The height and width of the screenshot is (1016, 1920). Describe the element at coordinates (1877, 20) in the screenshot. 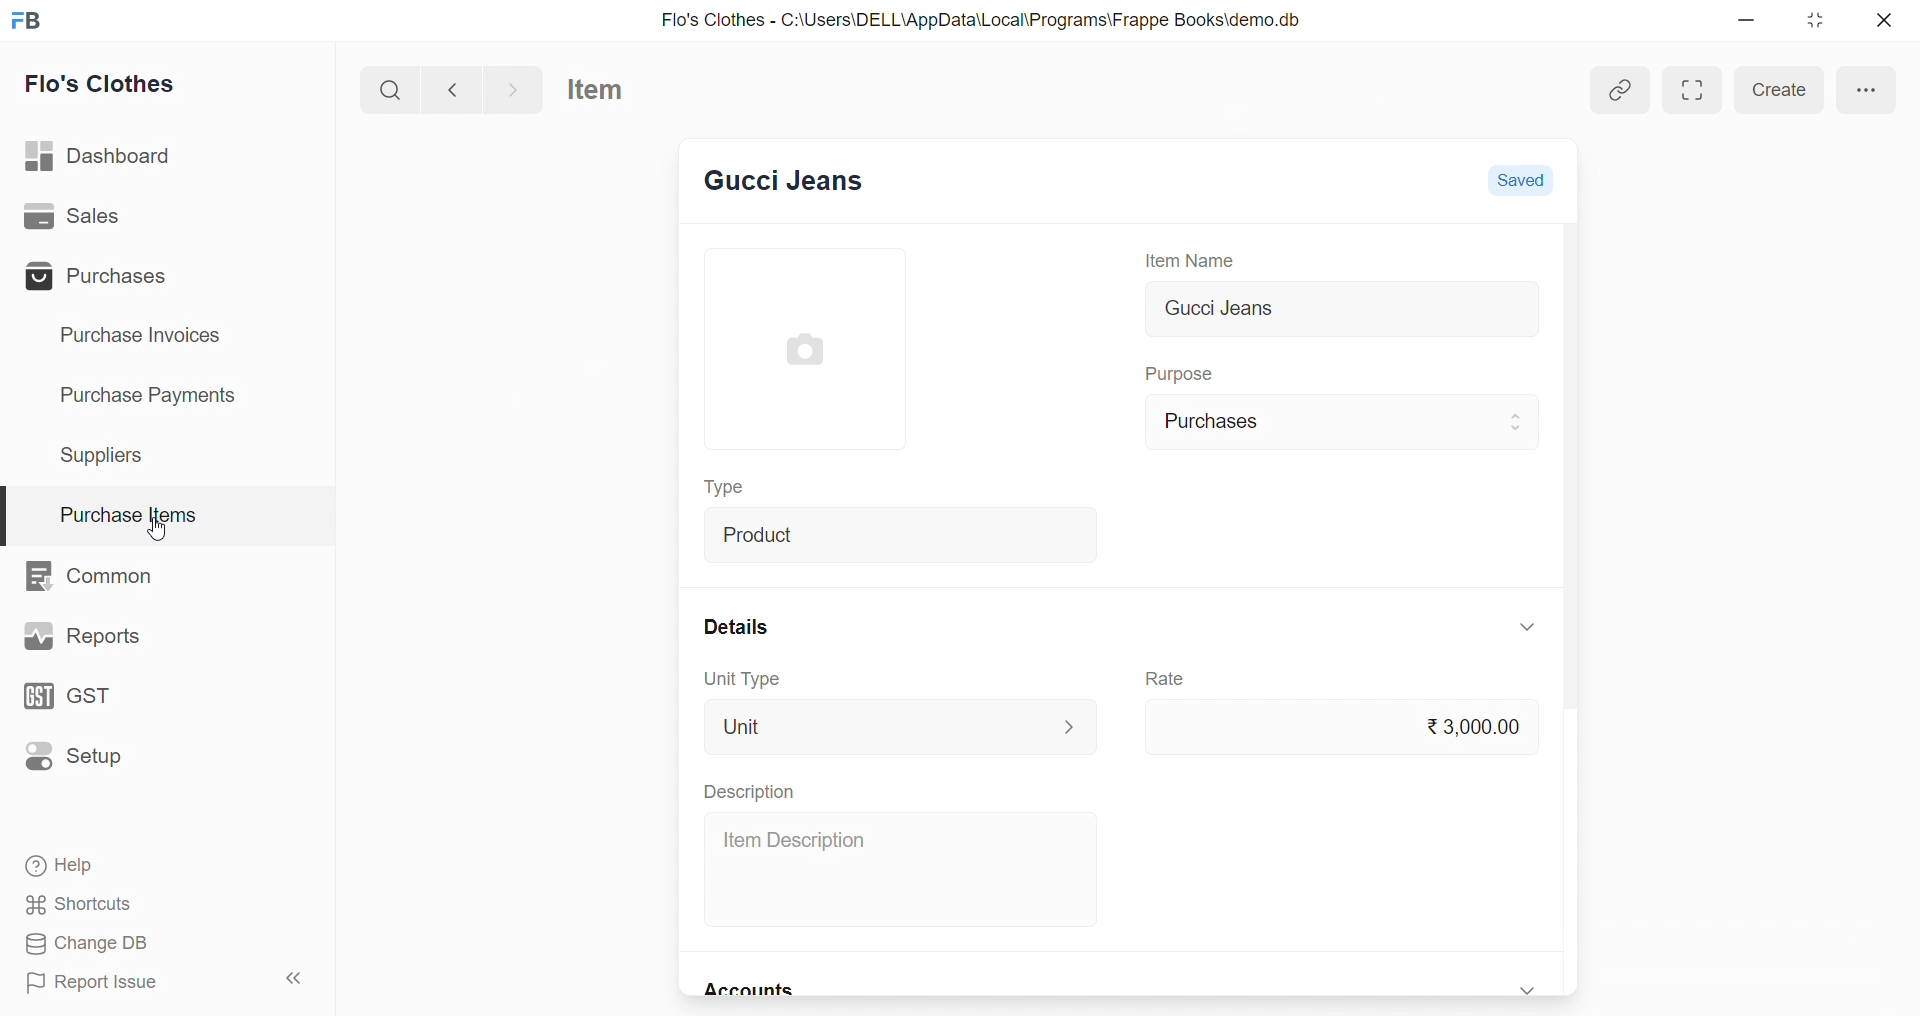

I see `close` at that location.